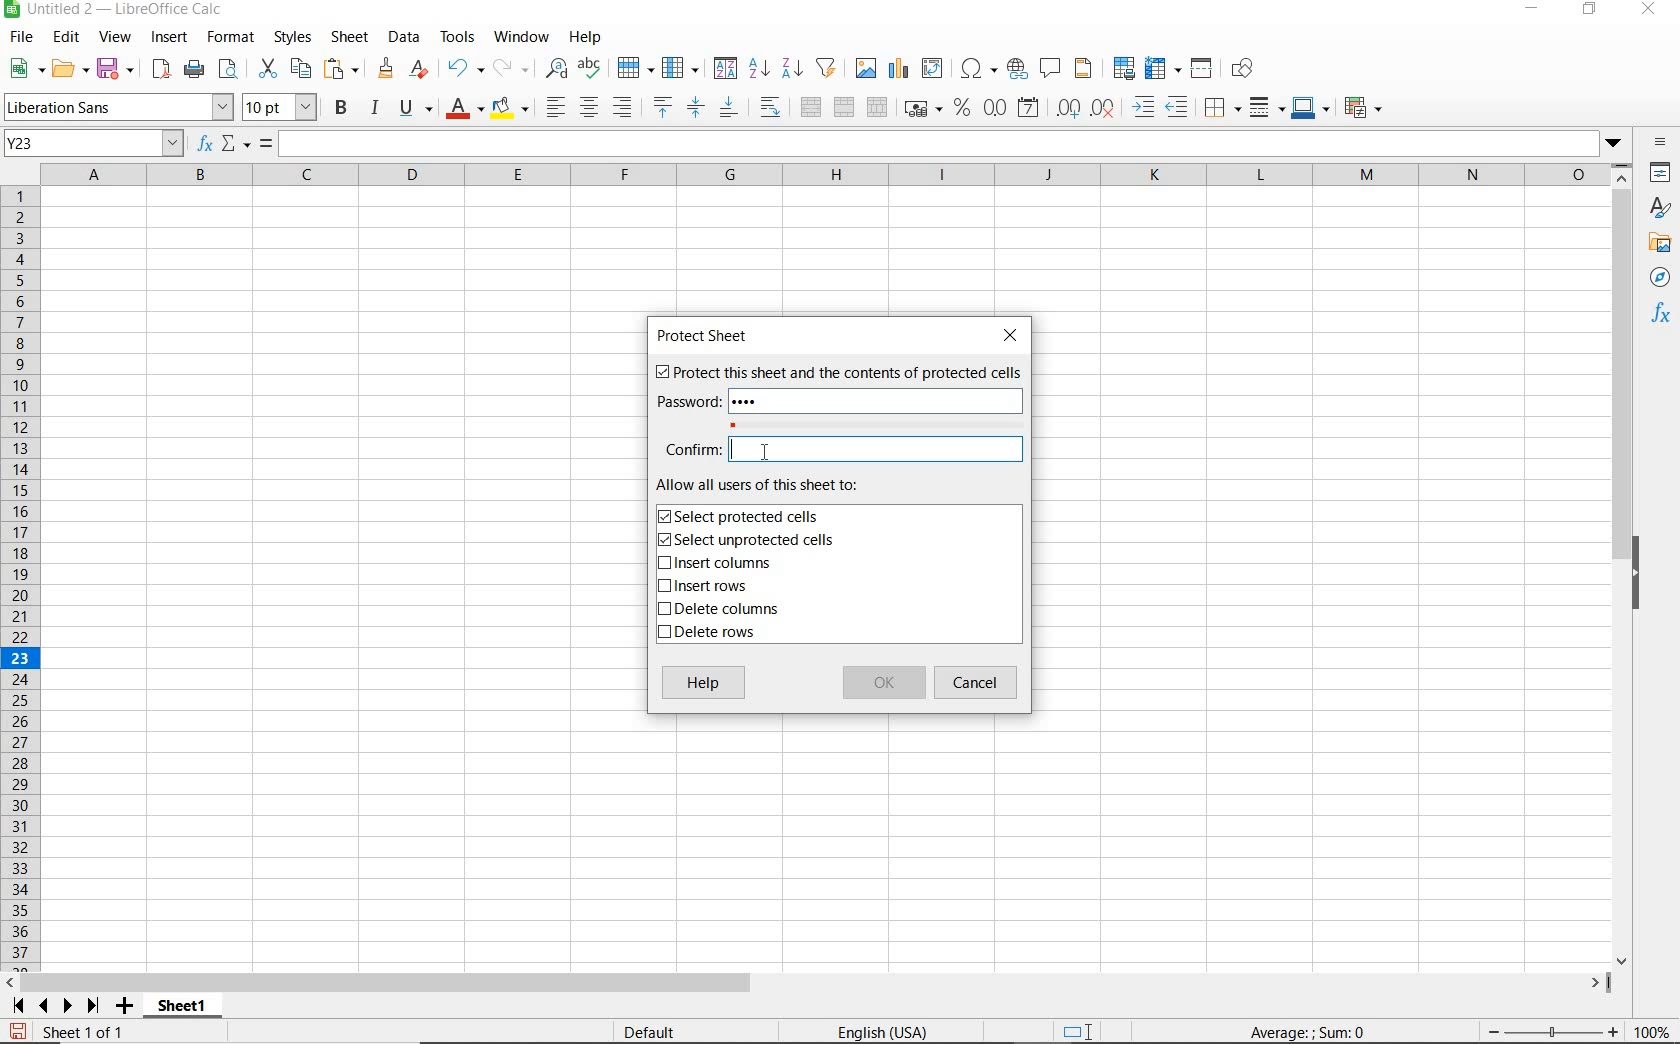 This screenshot has width=1680, height=1044. I want to click on english (USA), so click(894, 1031).